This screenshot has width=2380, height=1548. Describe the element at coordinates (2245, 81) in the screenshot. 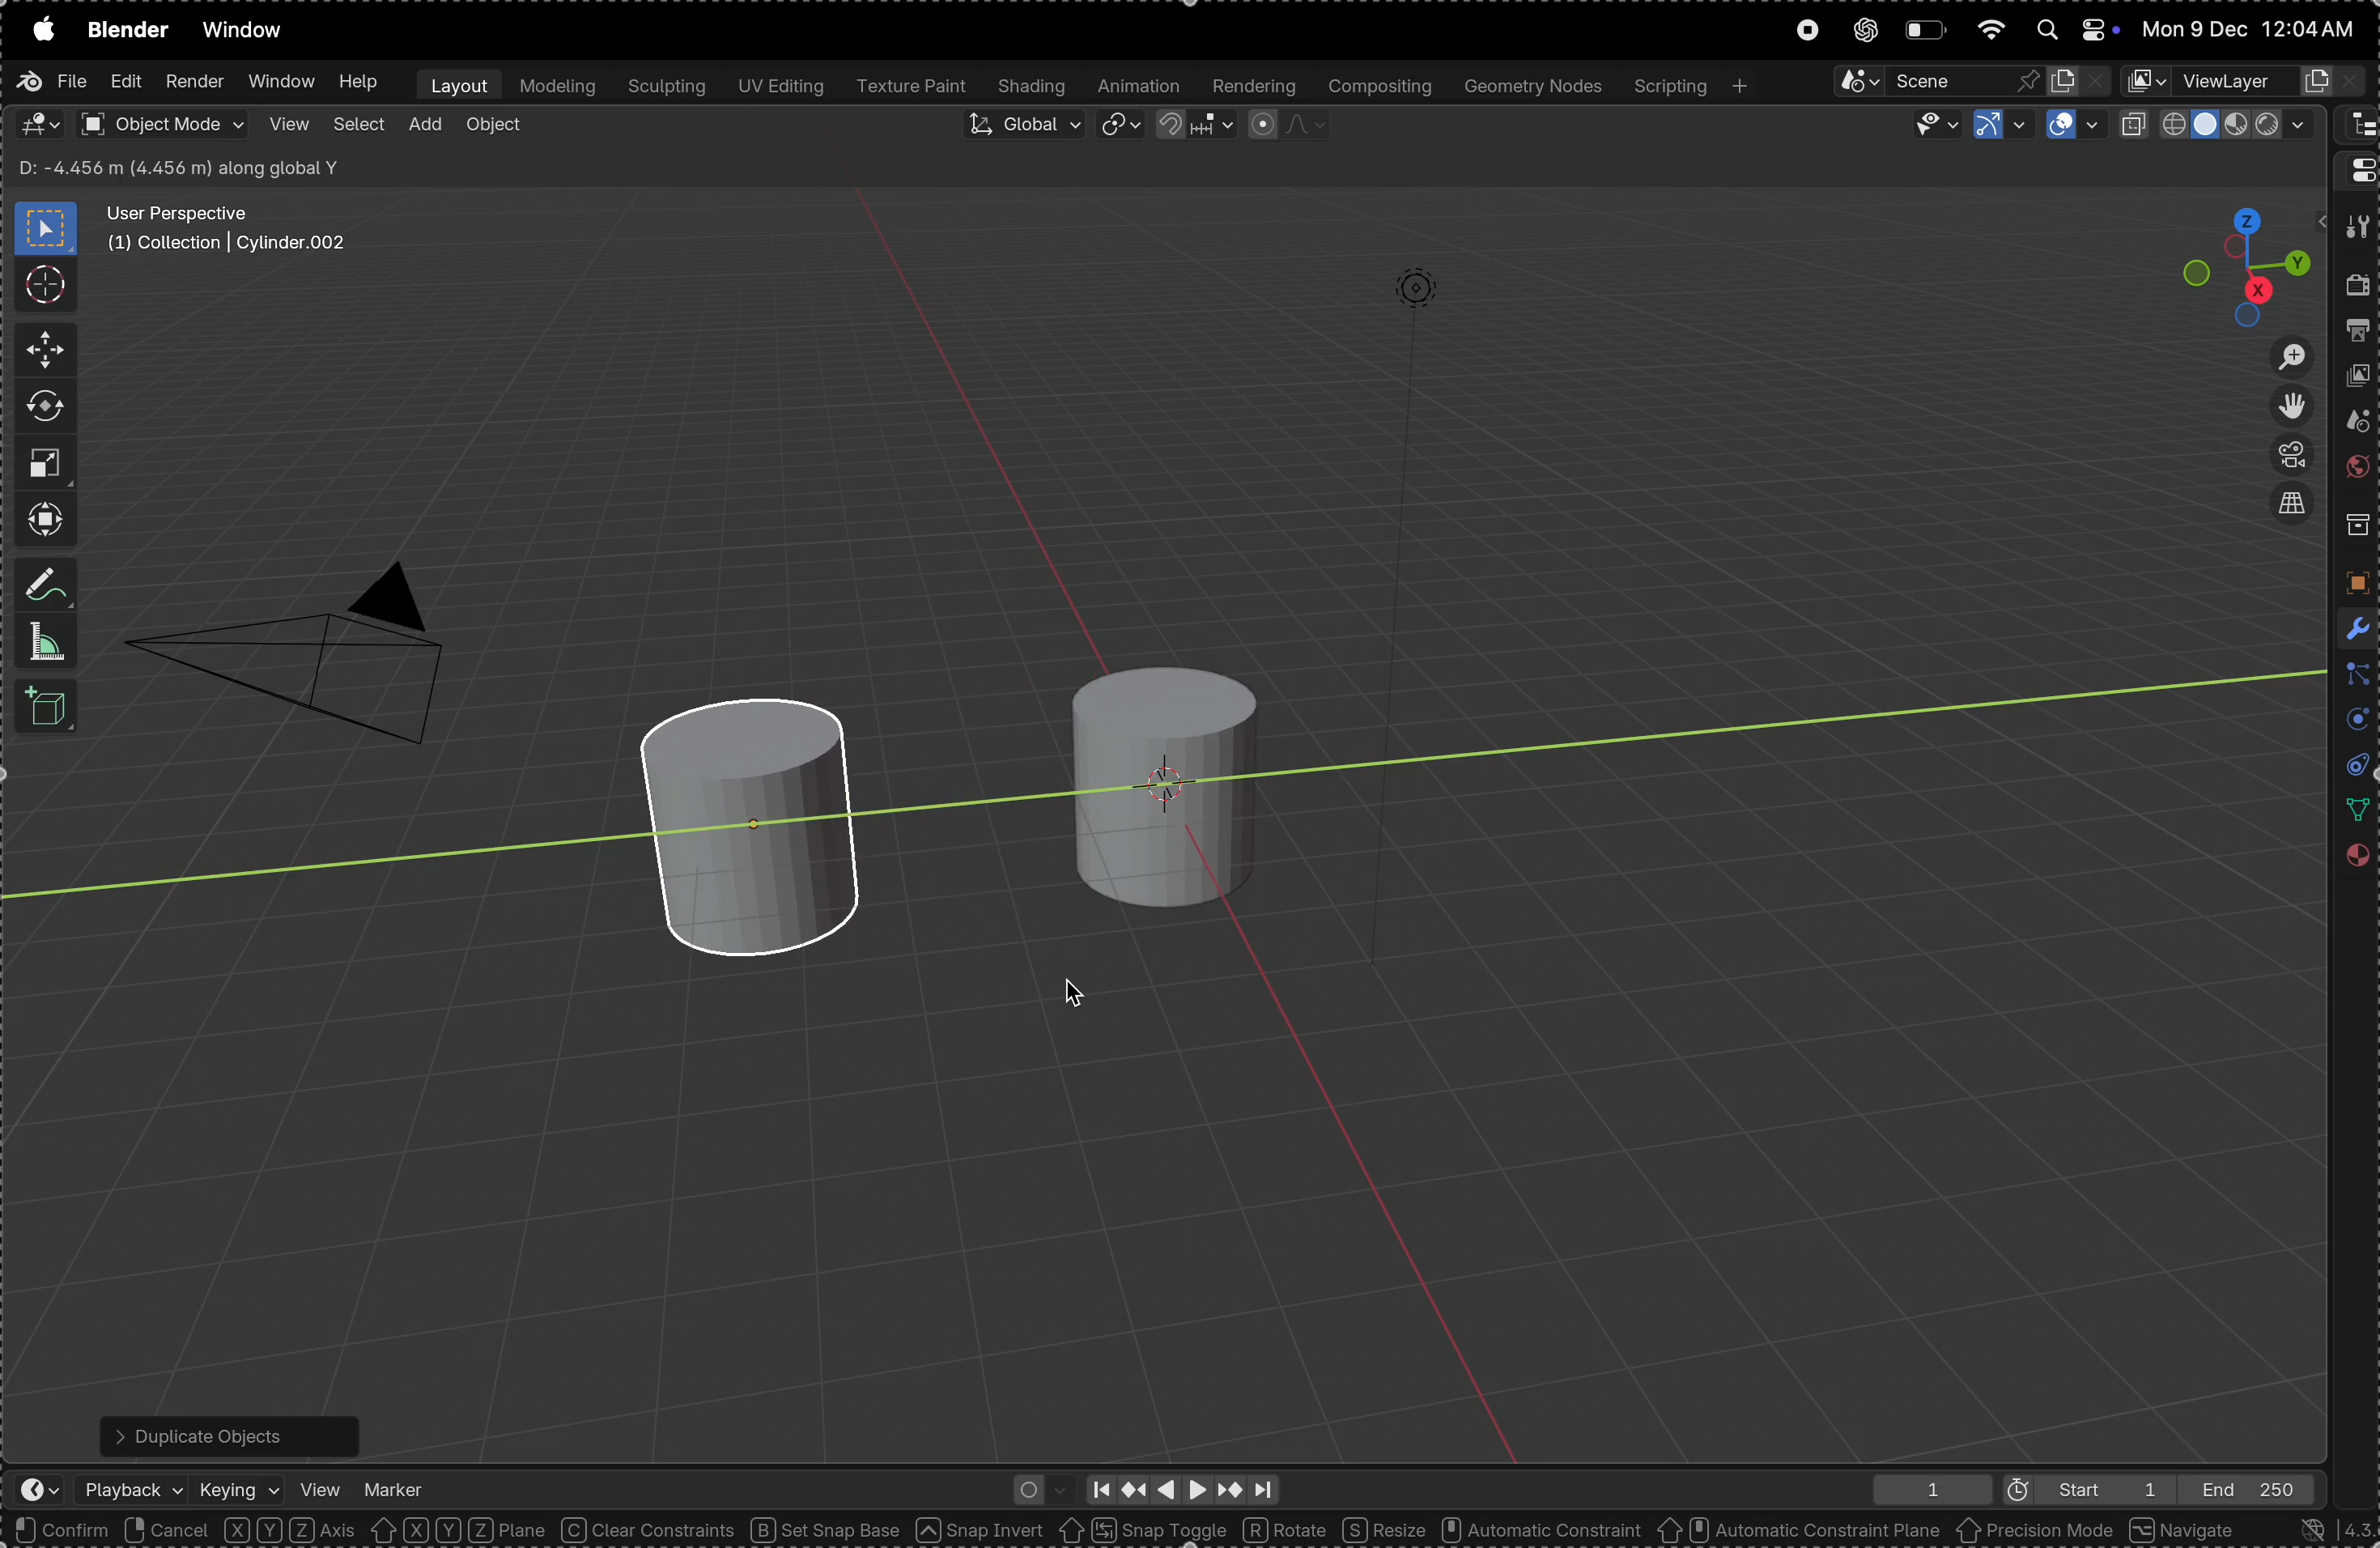

I see `vector layer` at that location.